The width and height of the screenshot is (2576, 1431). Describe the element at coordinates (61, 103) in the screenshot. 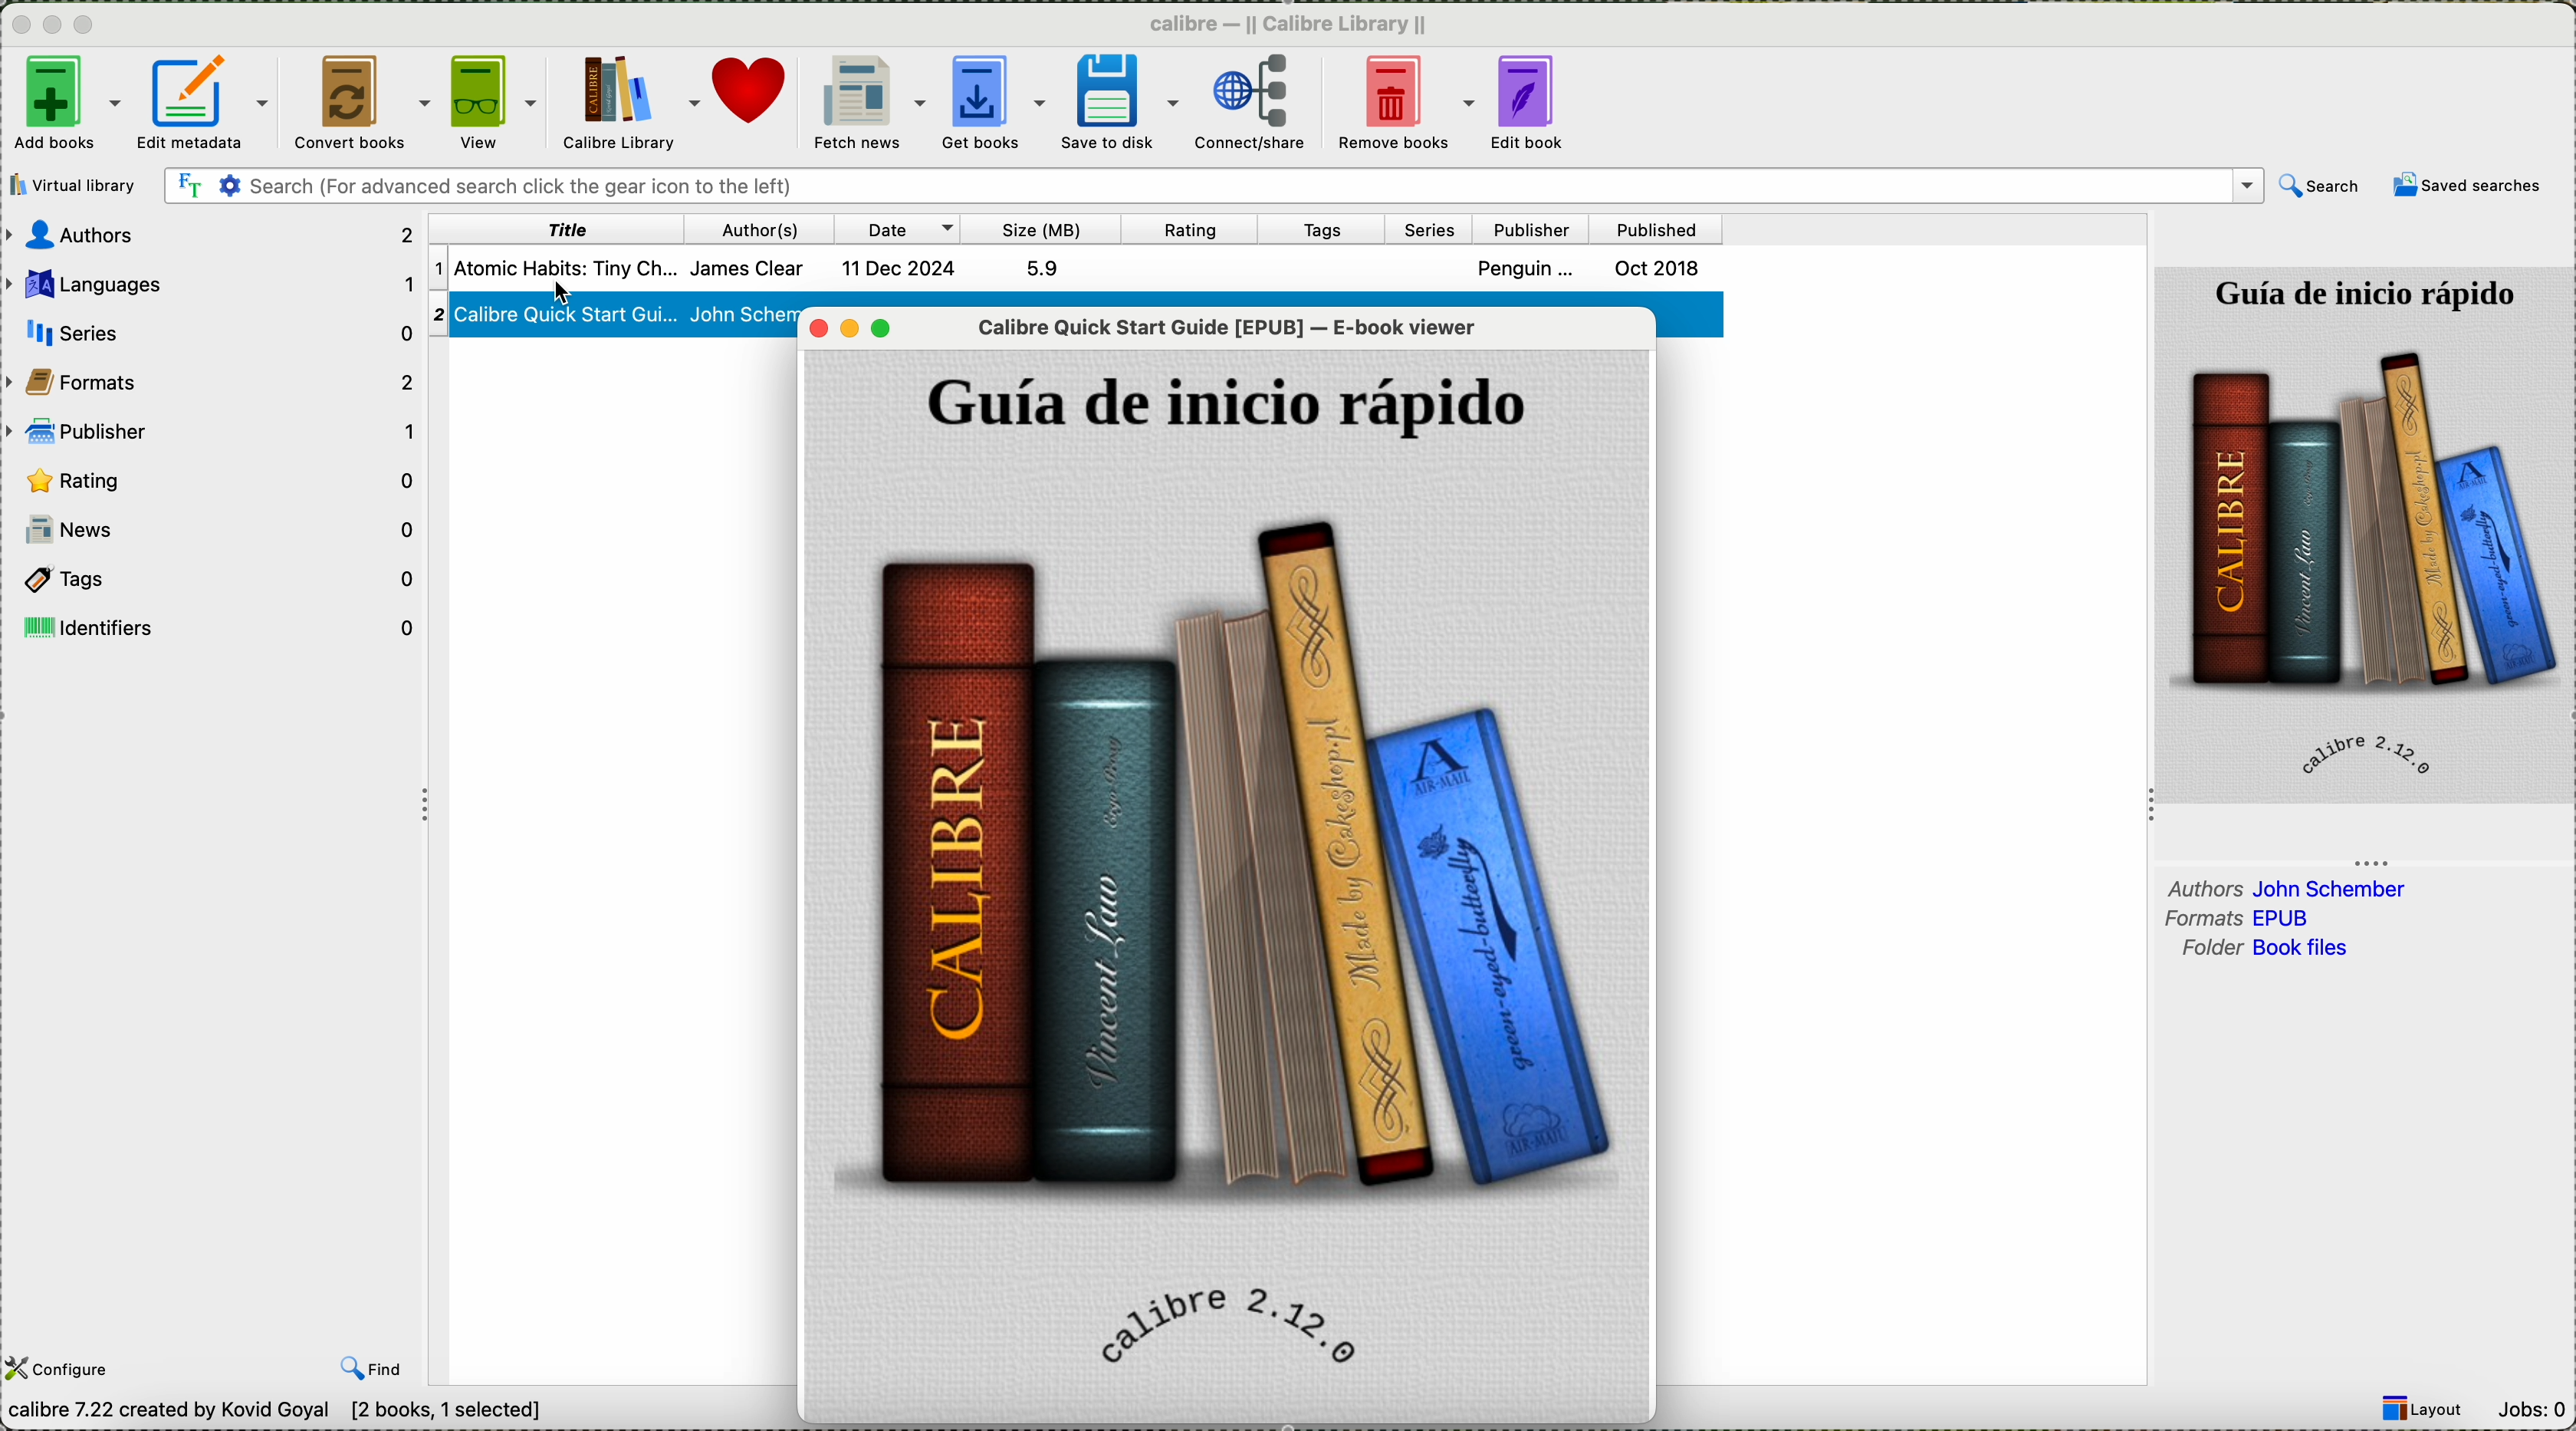

I see `add books` at that location.